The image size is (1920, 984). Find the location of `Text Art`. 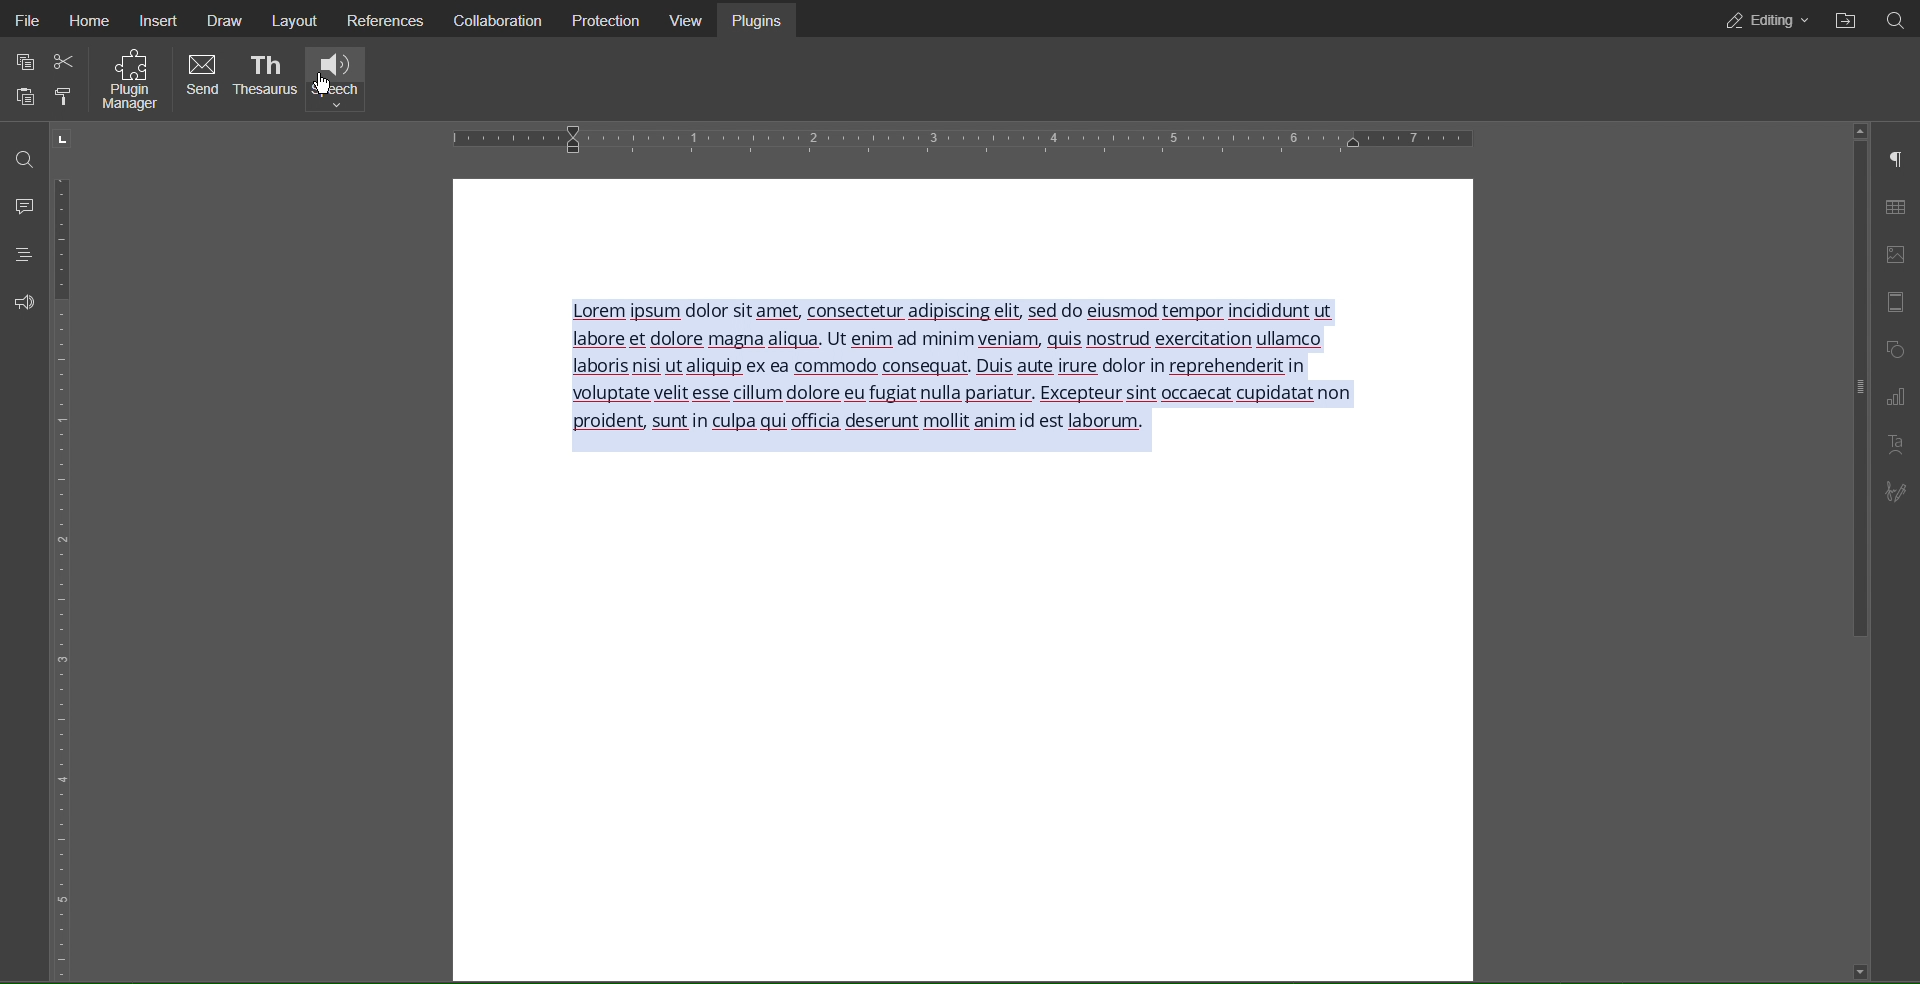

Text Art is located at coordinates (1896, 444).